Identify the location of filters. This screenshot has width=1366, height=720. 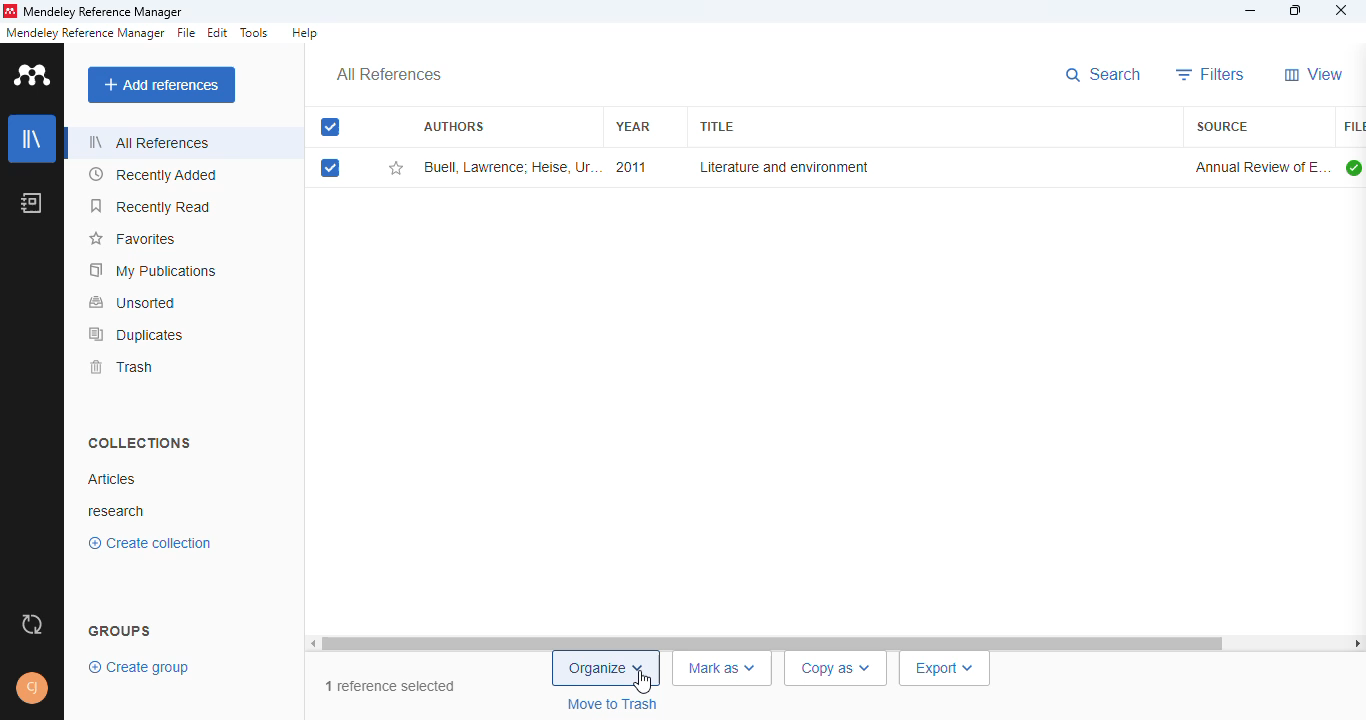
(1211, 74).